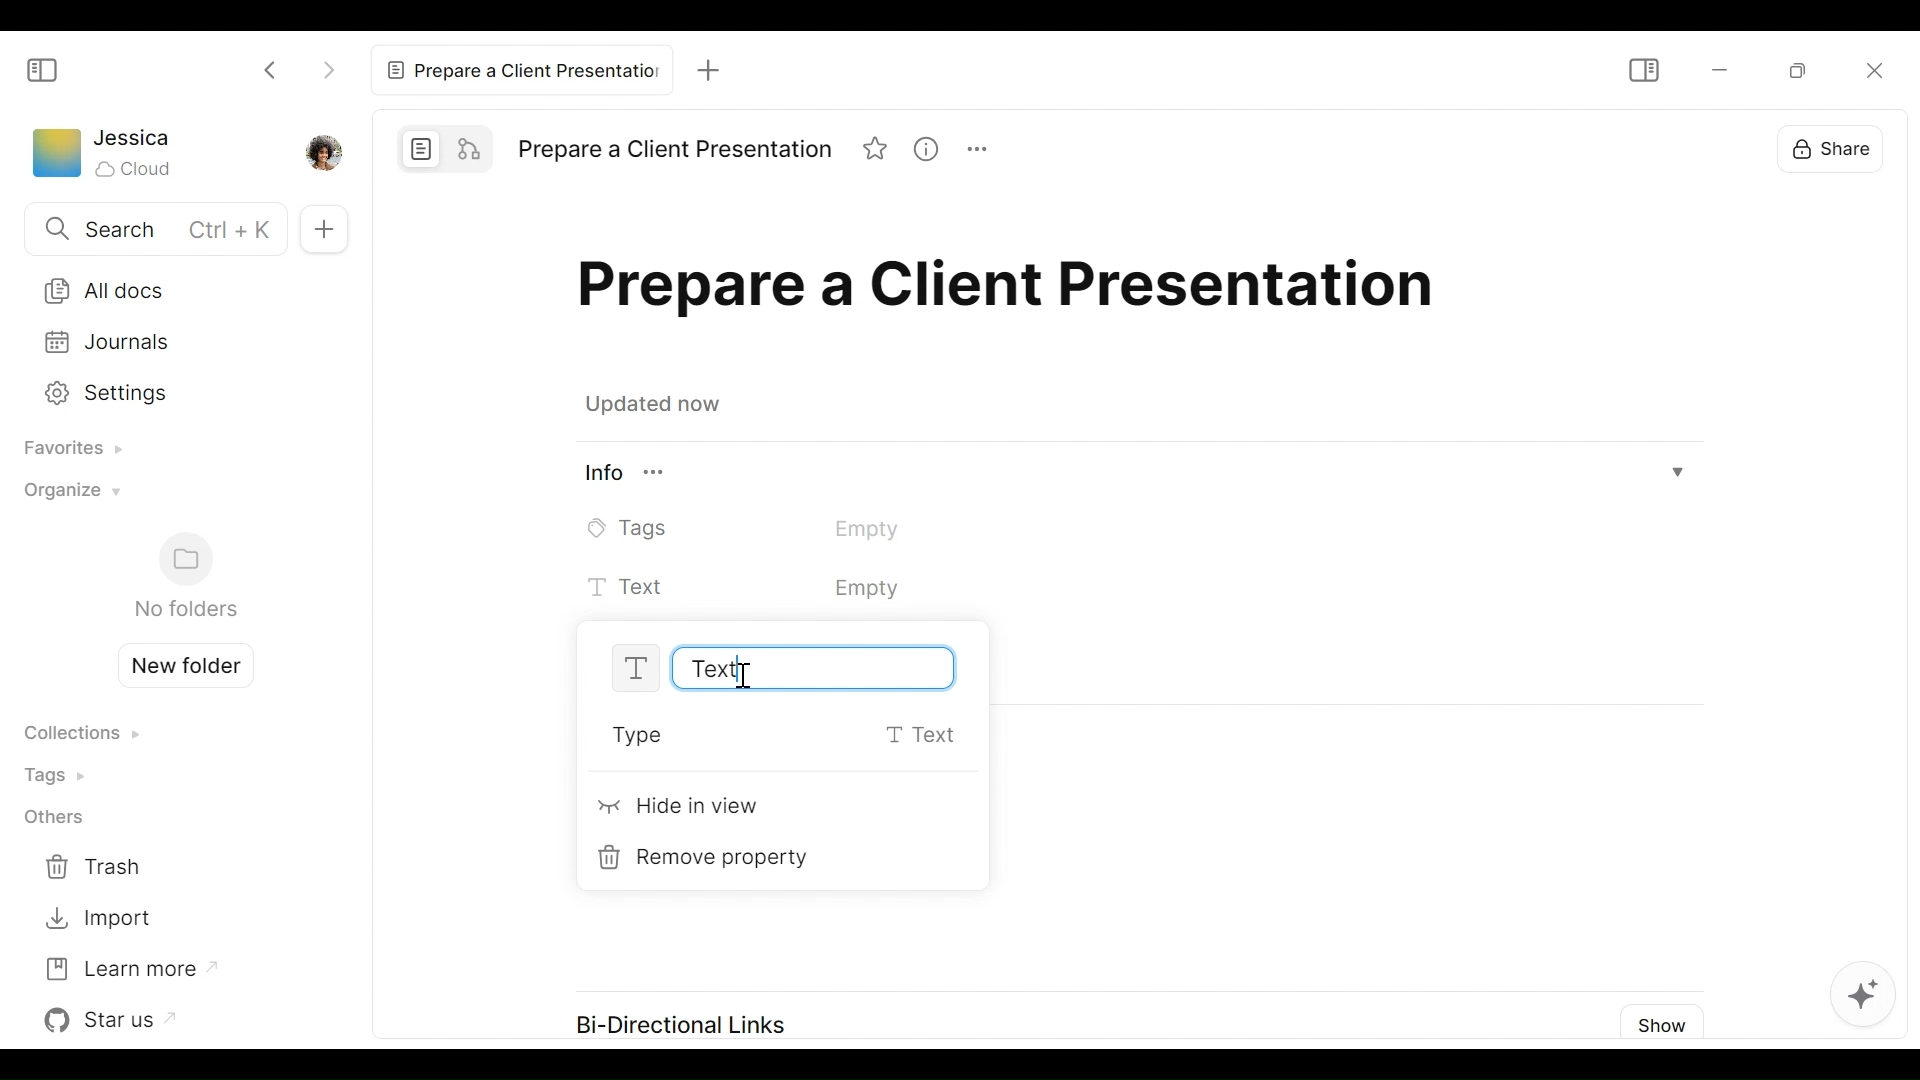 Image resolution: width=1920 pixels, height=1080 pixels. What do you see at coordinates (178, 663) in the screenshot?
I see `Create new folder` at bounding box center [178, 663].